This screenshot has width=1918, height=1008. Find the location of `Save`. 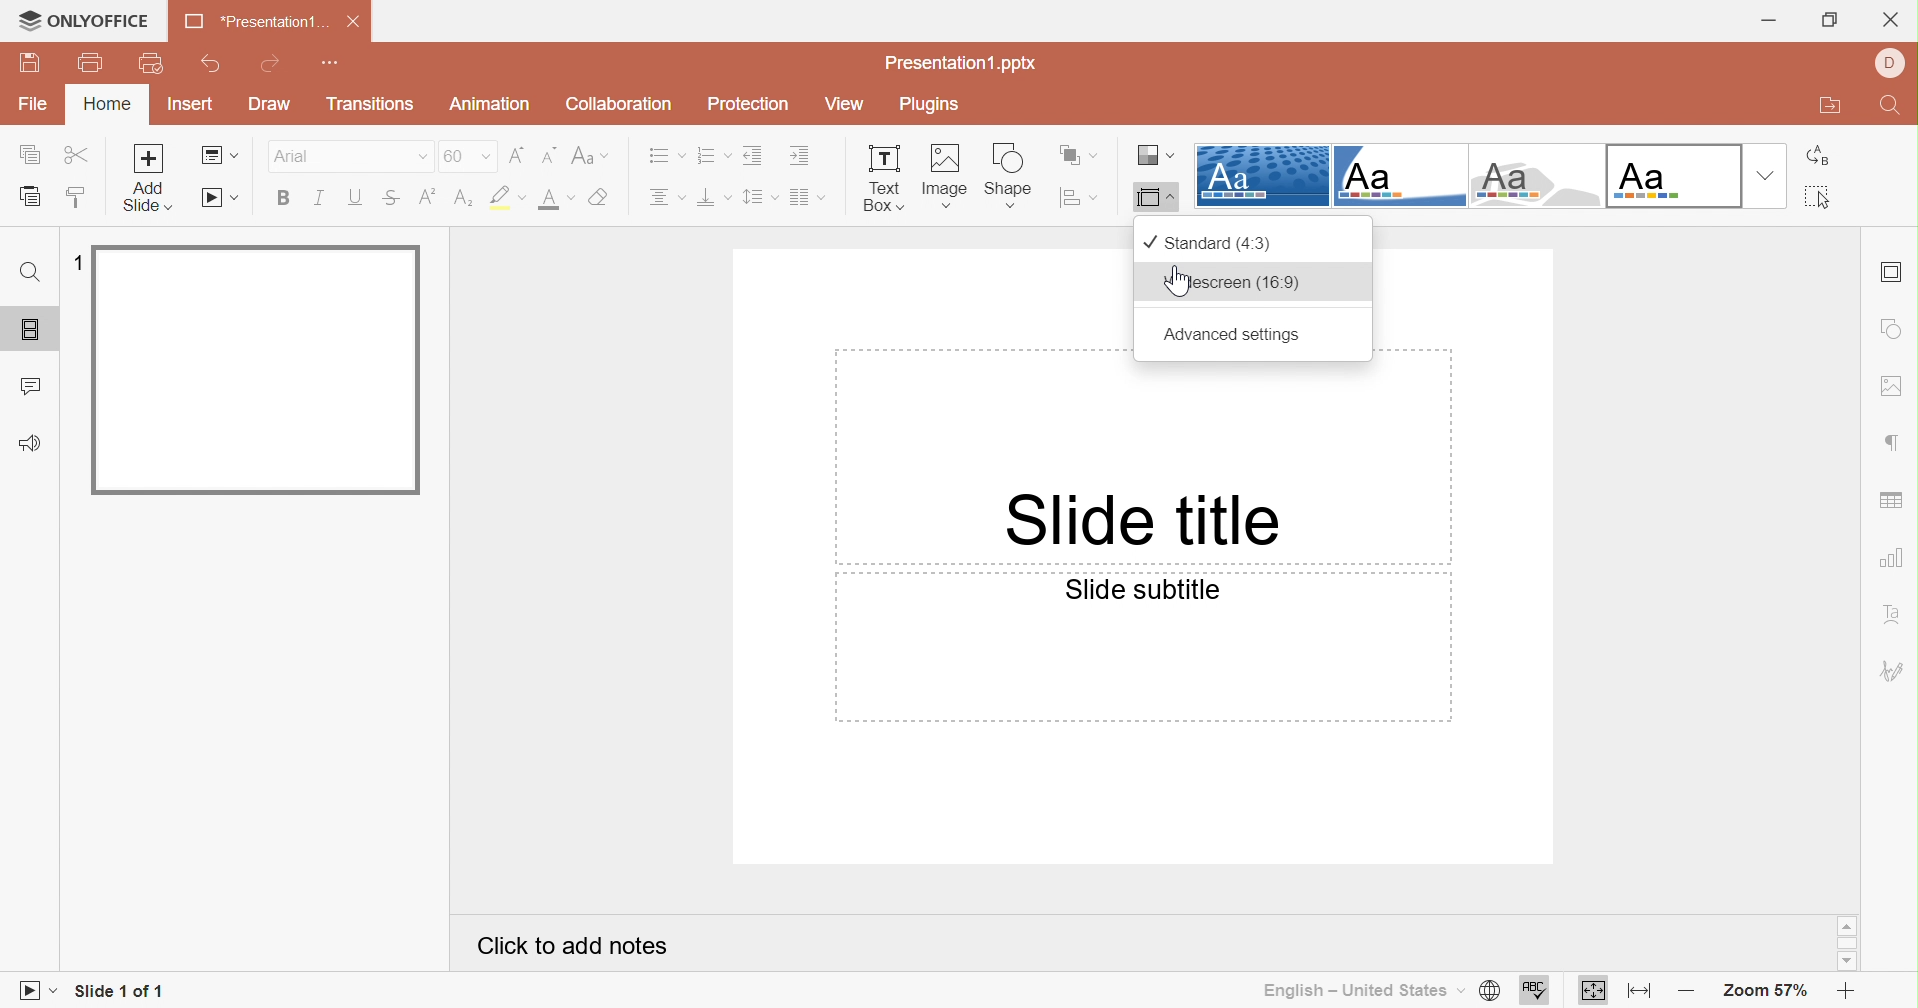

Save is located at coordinates (30, 63).